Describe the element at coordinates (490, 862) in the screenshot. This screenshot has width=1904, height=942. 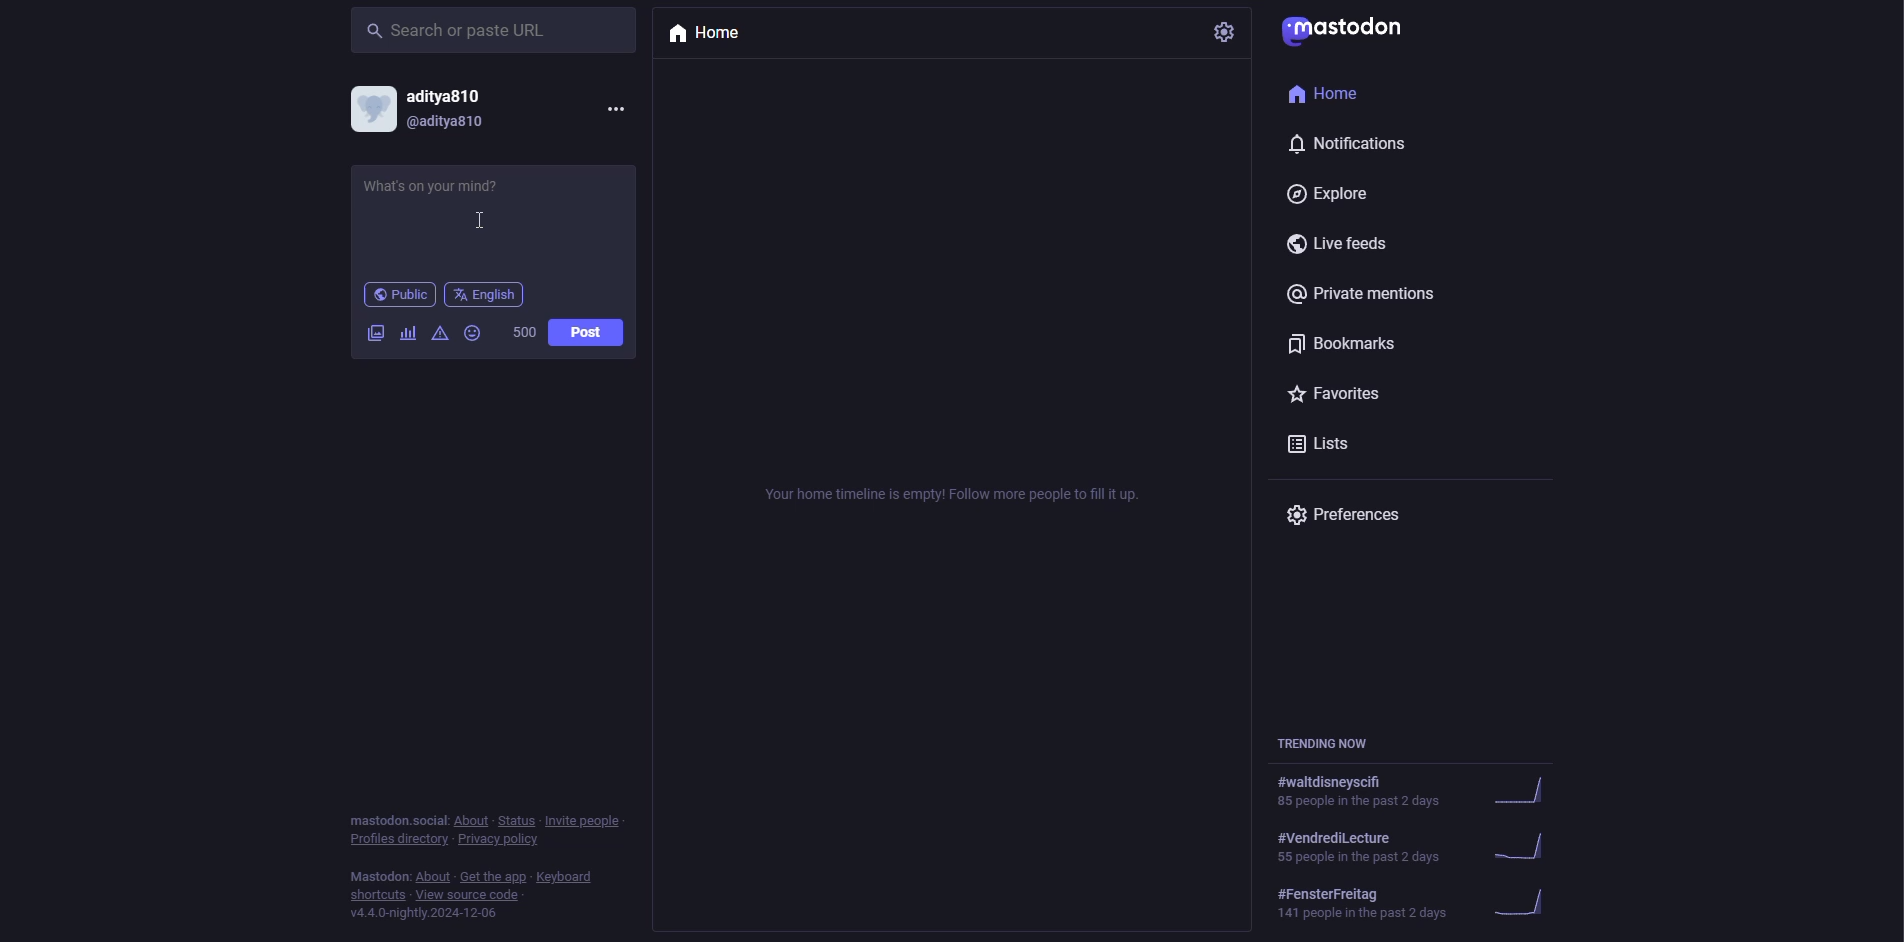
I see `info` at that location.